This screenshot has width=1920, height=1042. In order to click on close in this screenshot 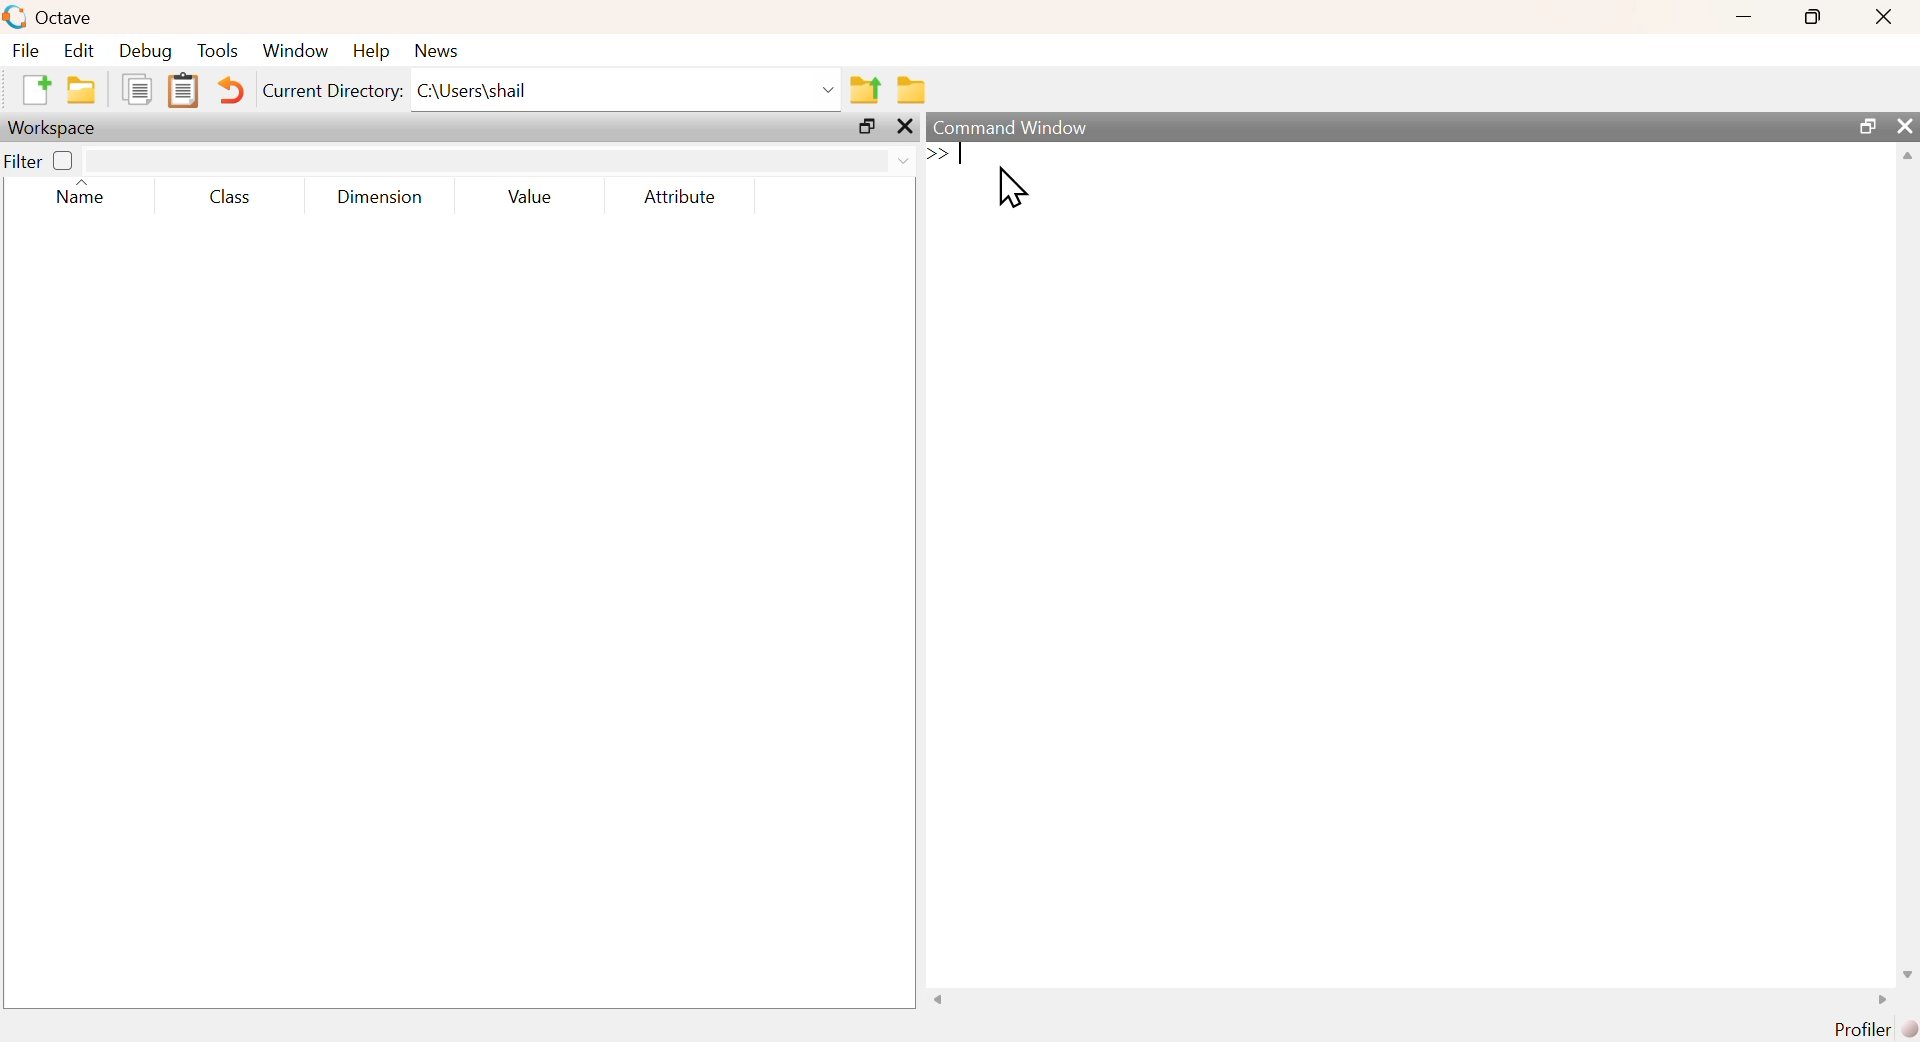, I will do `click(1904, 124)`.